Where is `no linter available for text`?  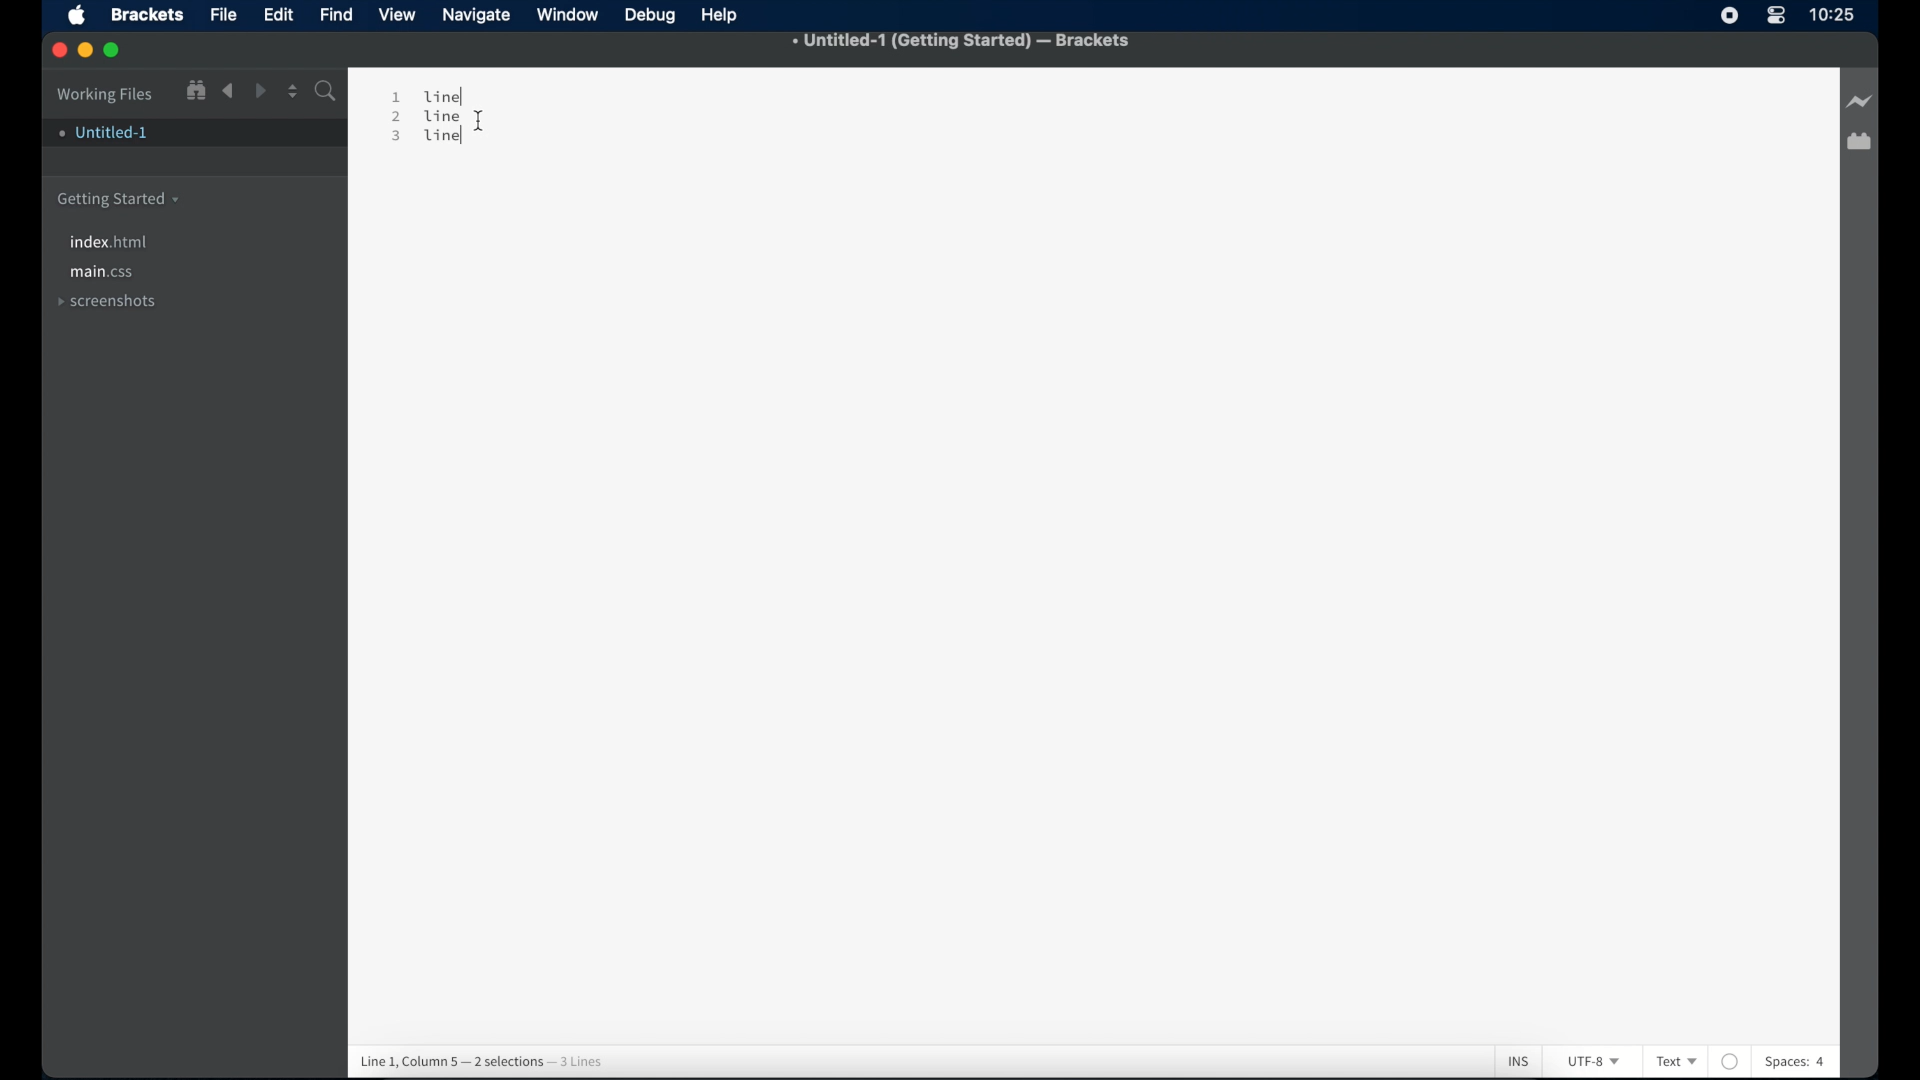
no linter available for text is located at coordinates (1729, 1054).